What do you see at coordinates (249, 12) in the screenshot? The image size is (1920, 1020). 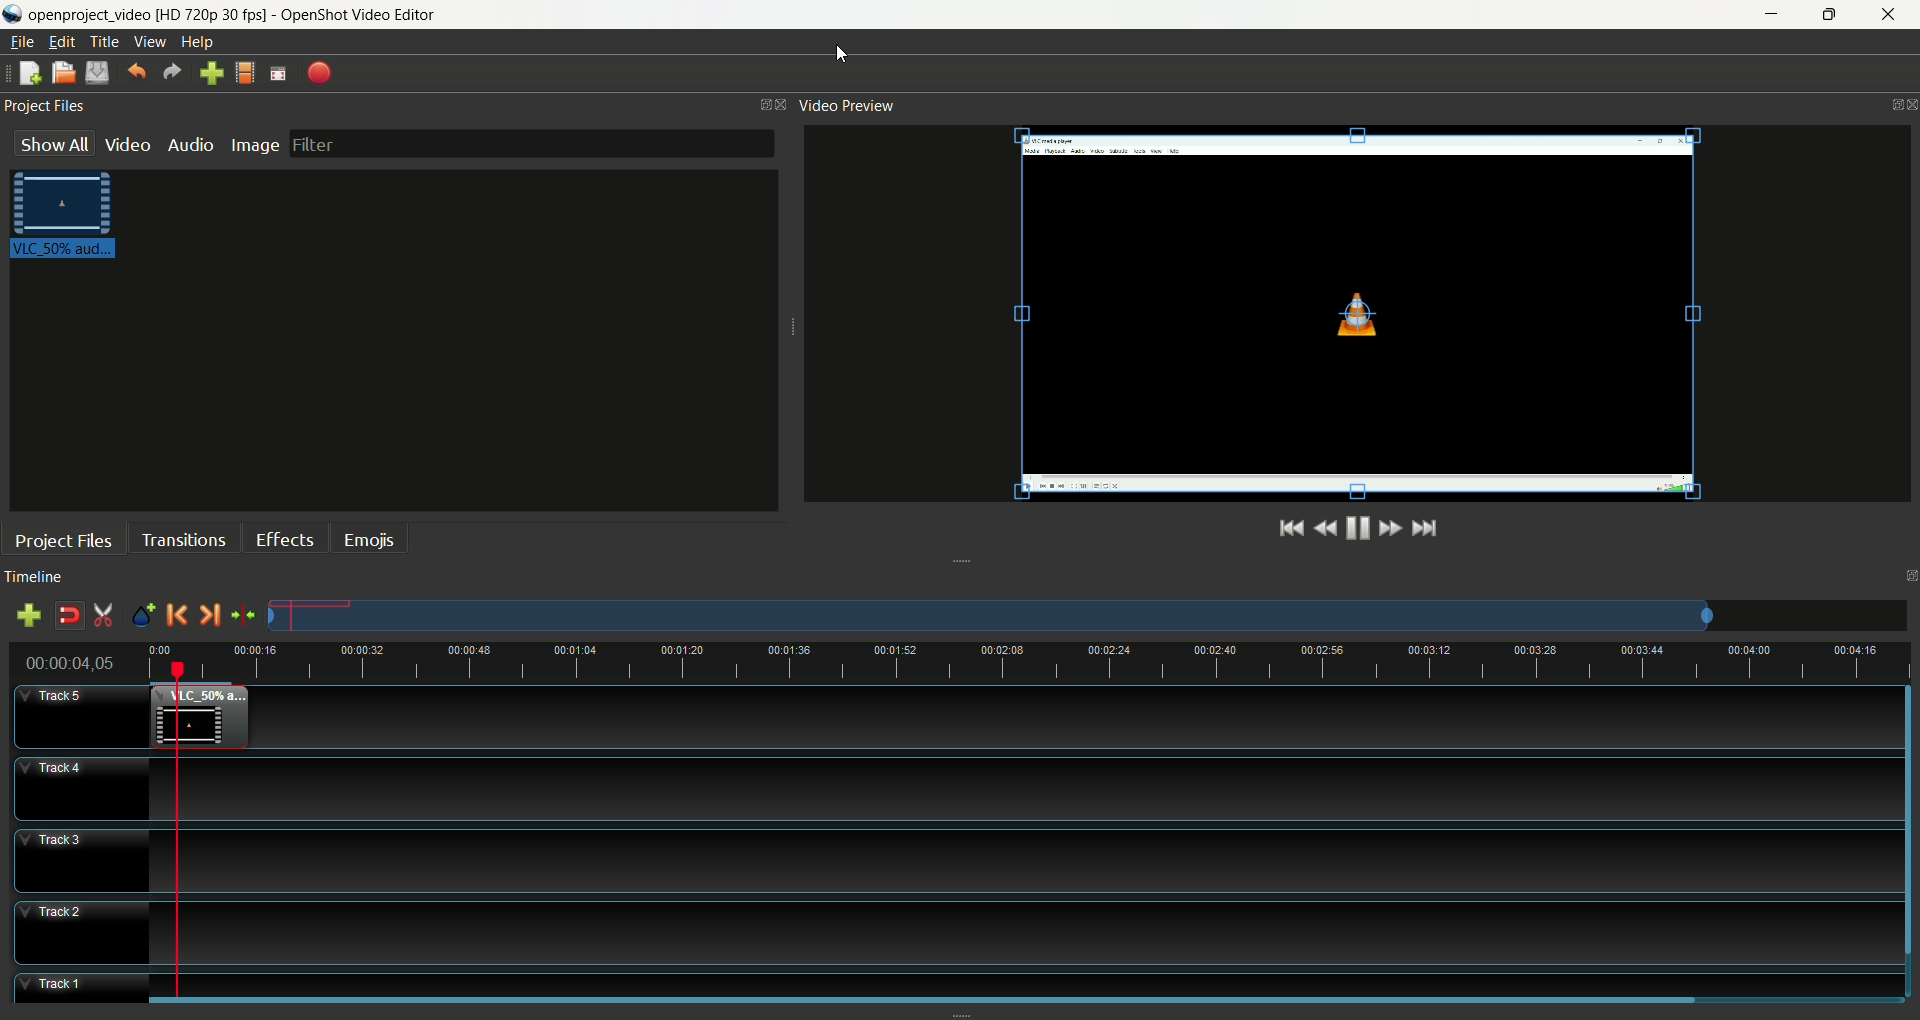 I see `openproject video [HD 720p 30 fps] - OpenShot Video Editor` at bounding box center [249, 12].